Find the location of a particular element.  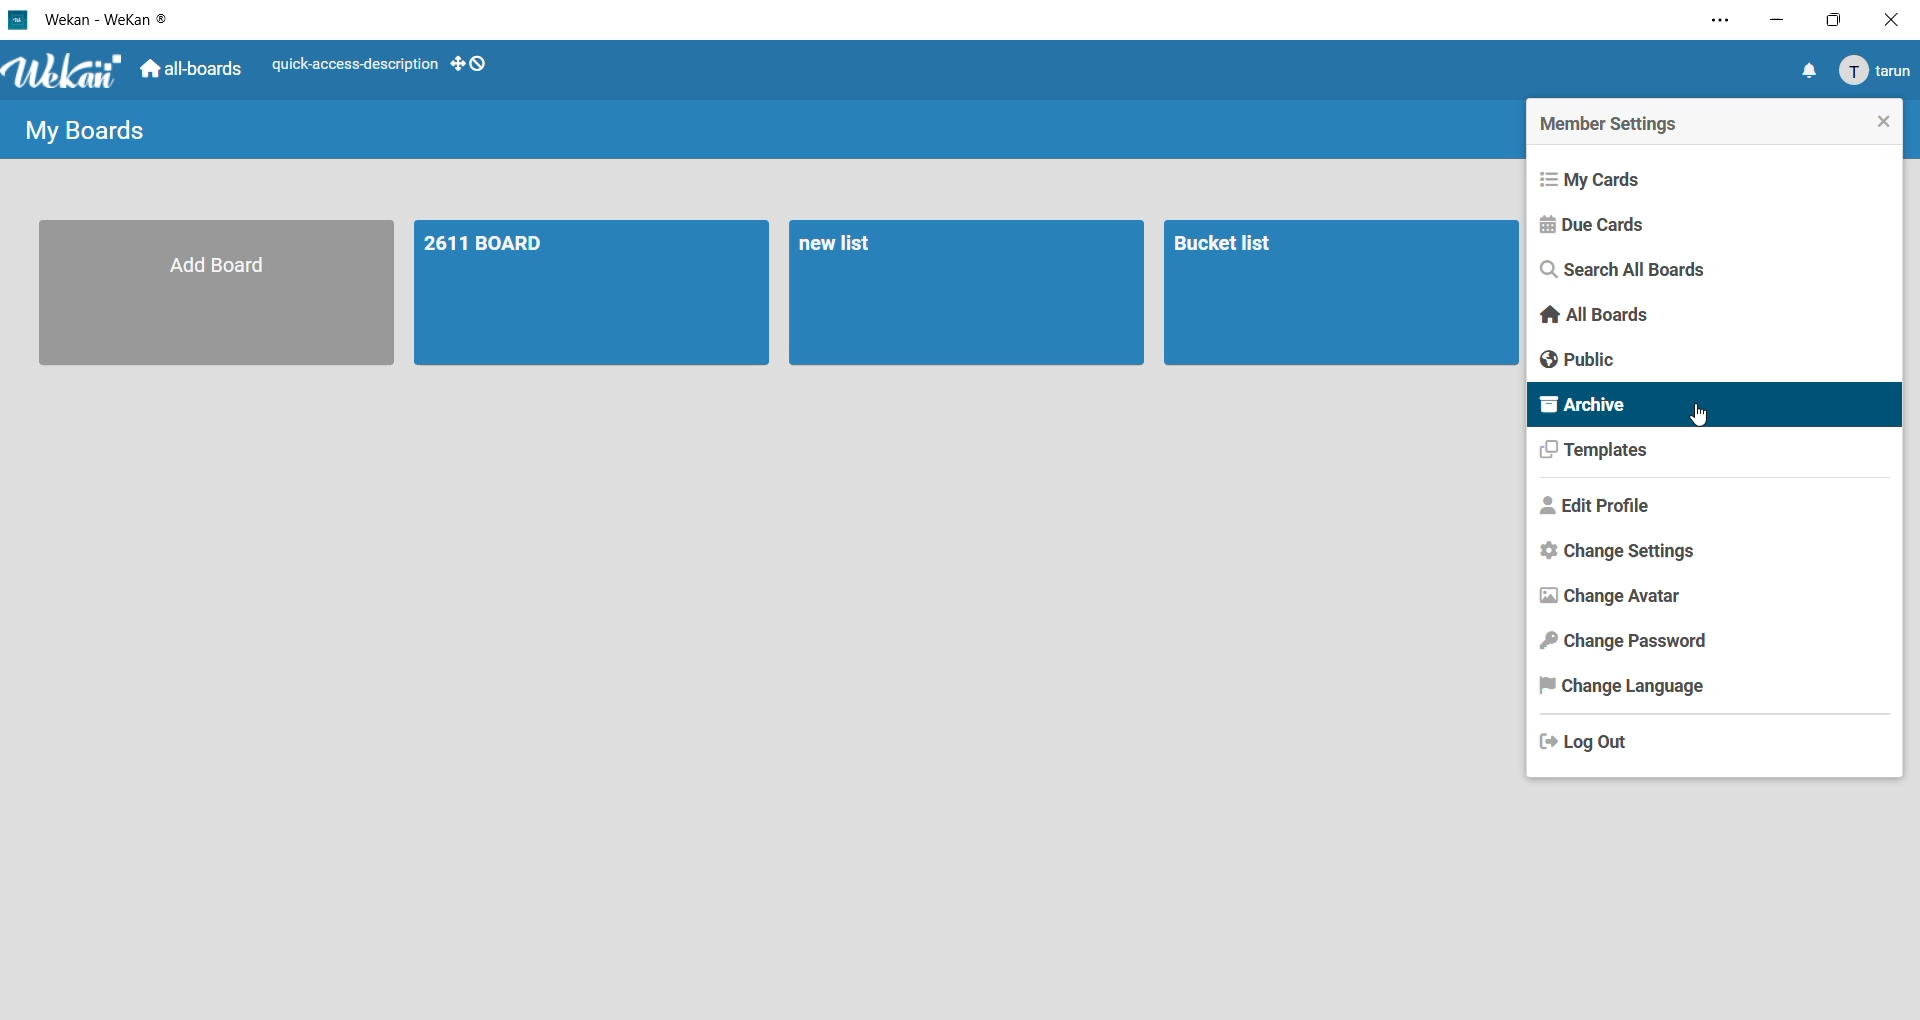

change avatar is located at coordinates (1609, 598).